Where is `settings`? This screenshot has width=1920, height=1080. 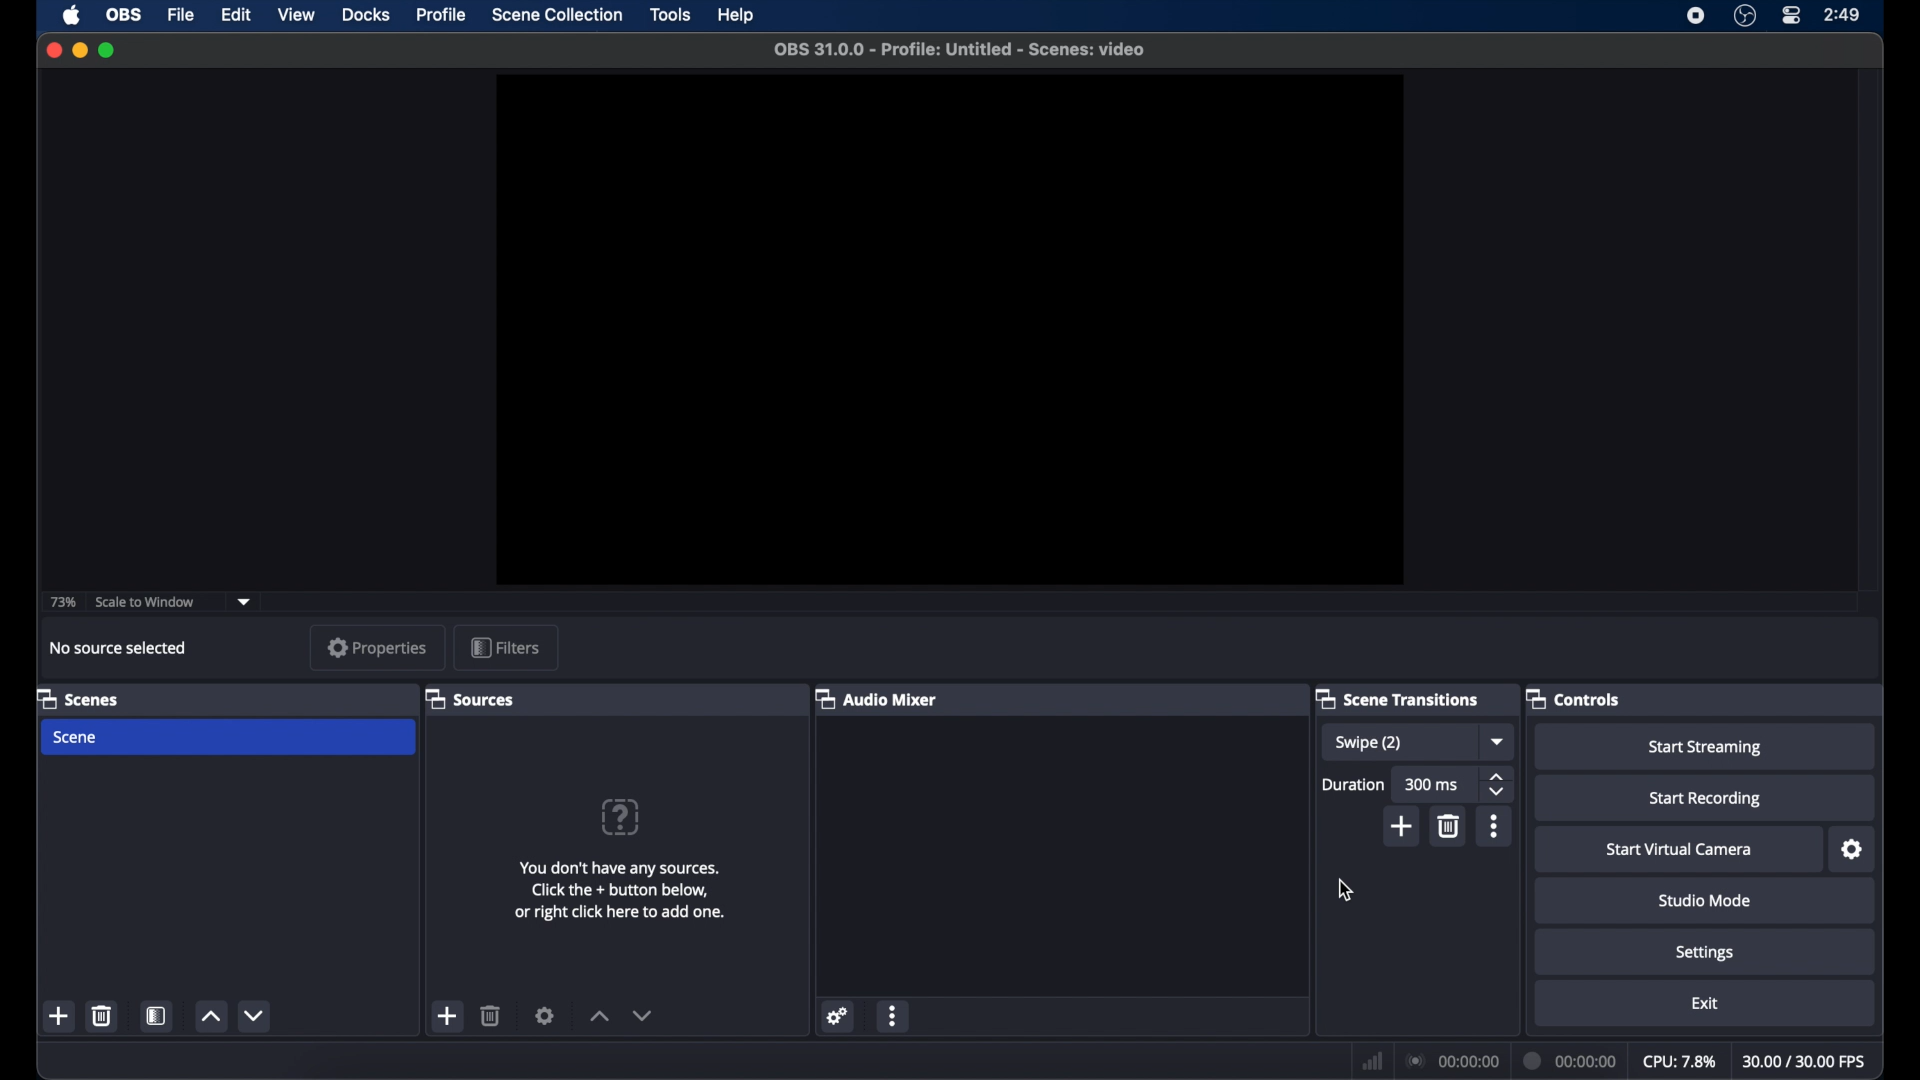 settings is located at coordinates (544, 1015).